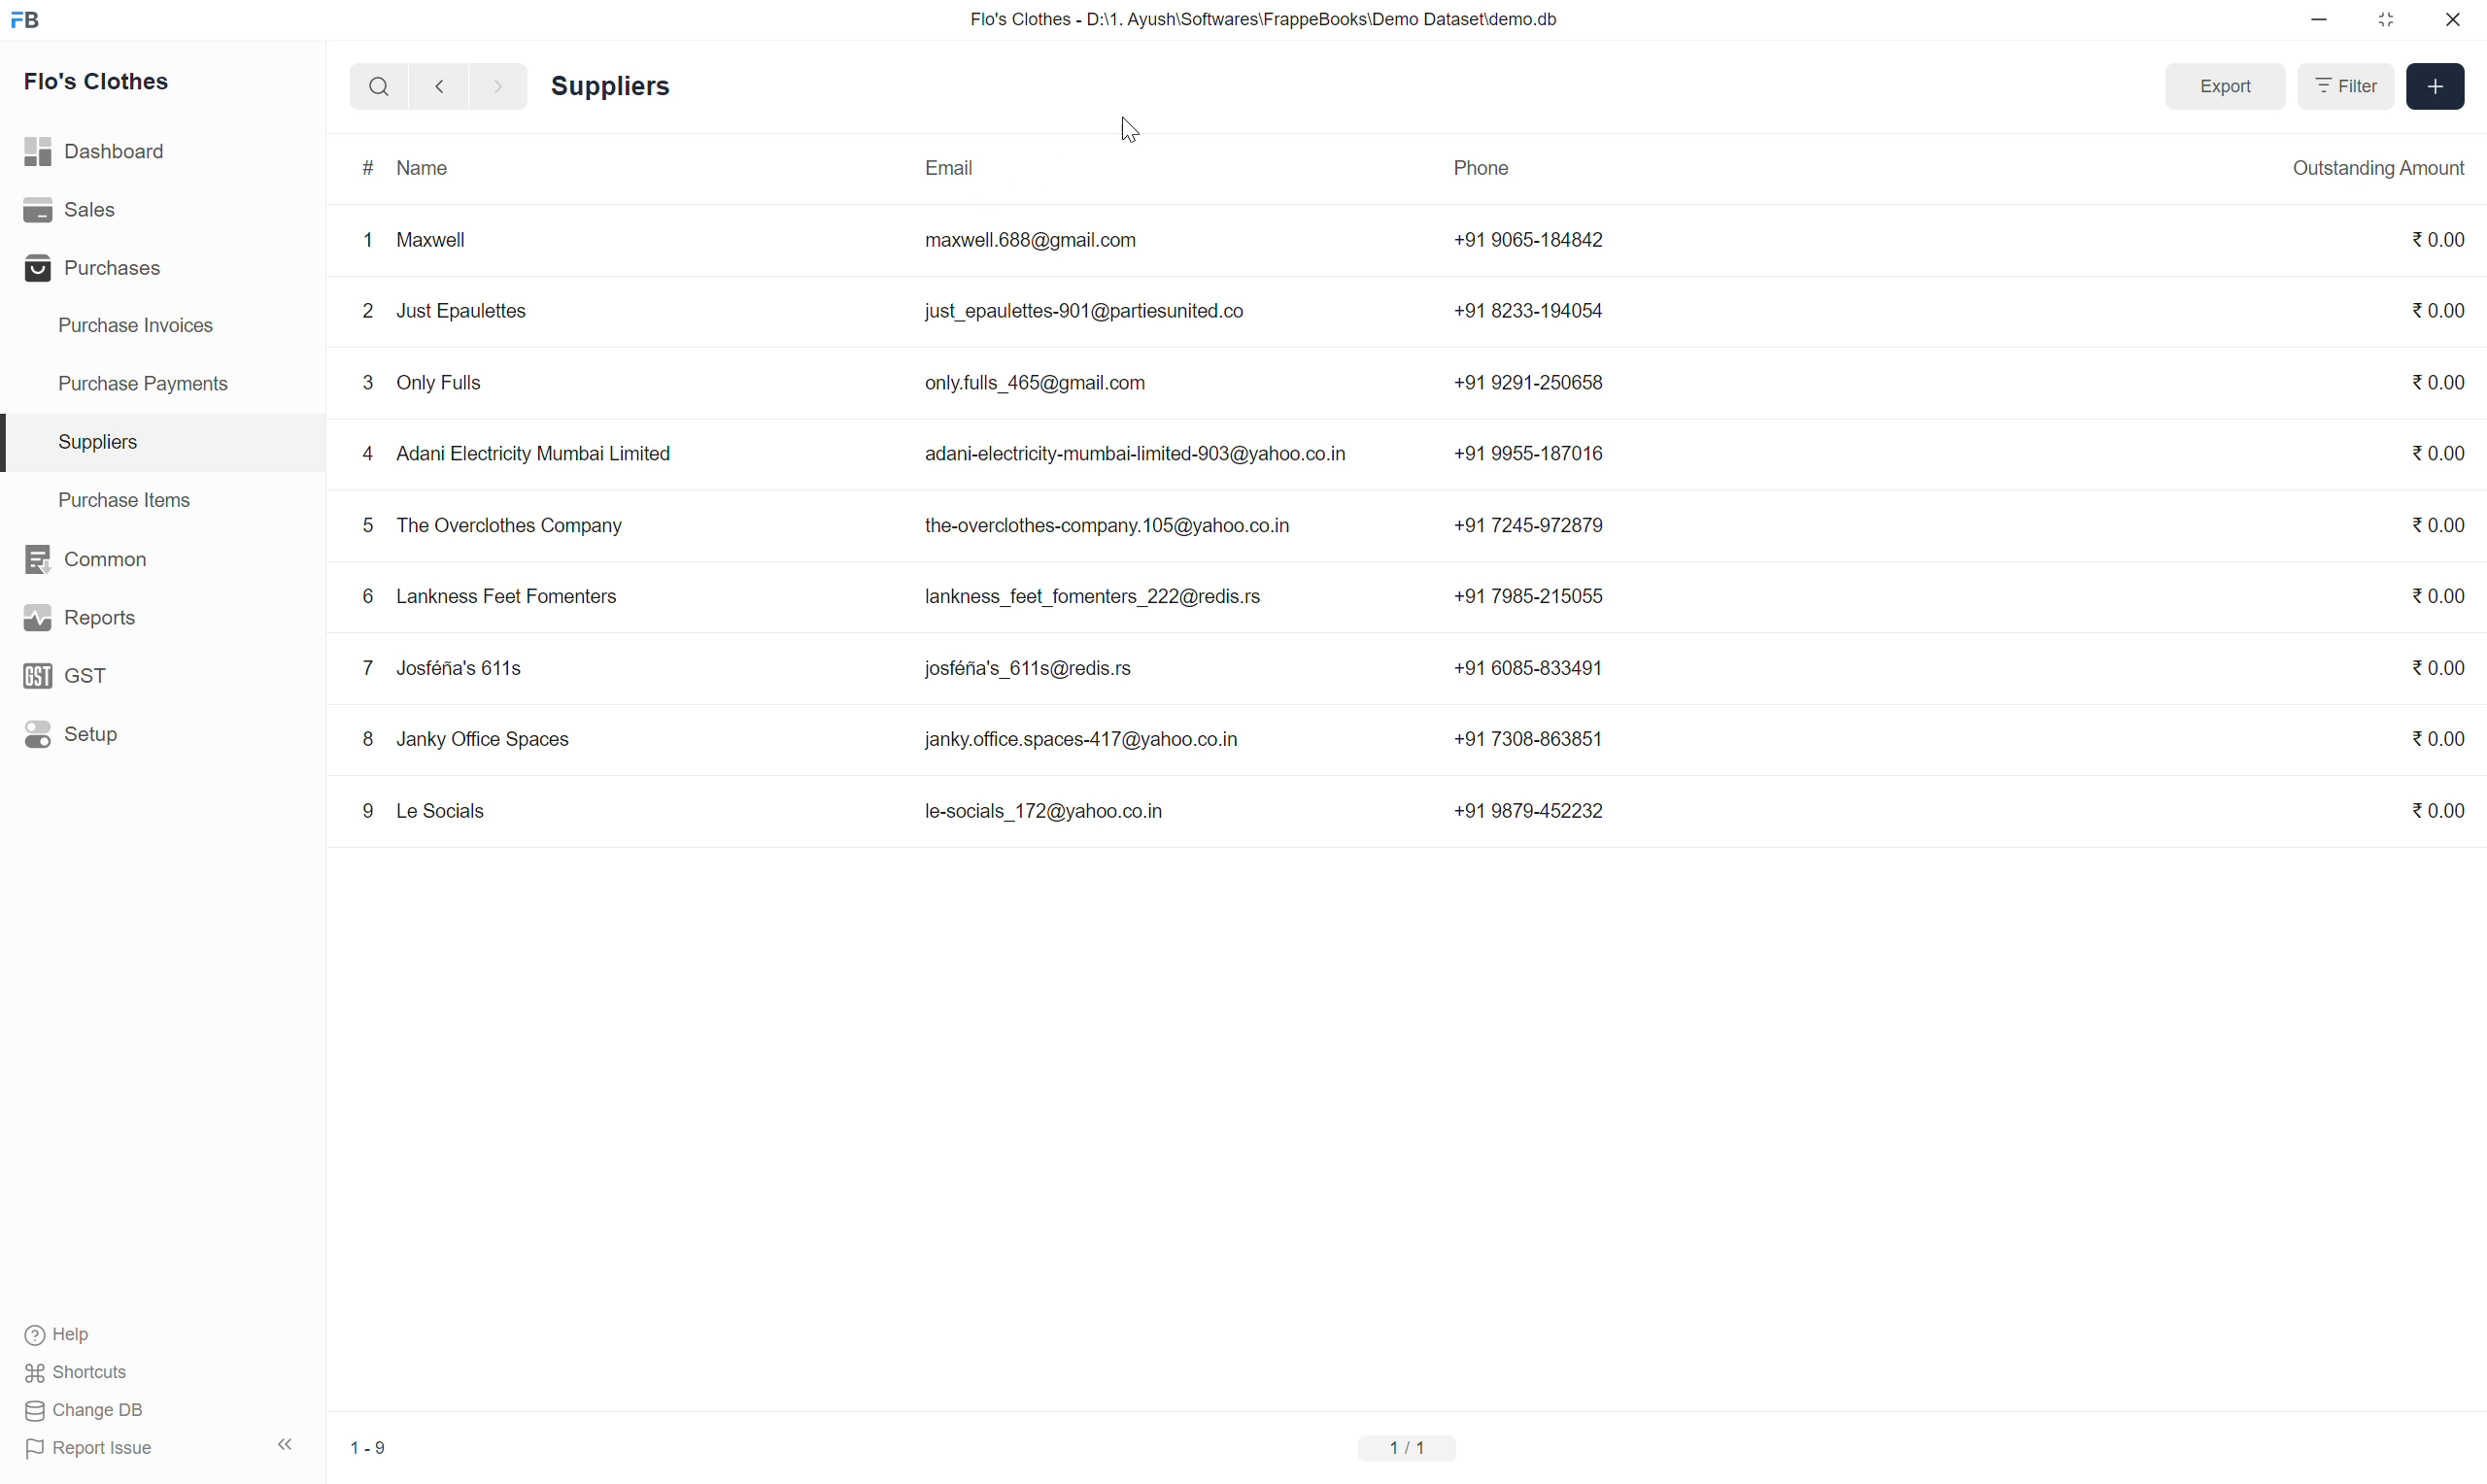 This screenshot has height=1484, width=2487. I want to click on maxwell.688@gmail.com, so click(1037, 242).